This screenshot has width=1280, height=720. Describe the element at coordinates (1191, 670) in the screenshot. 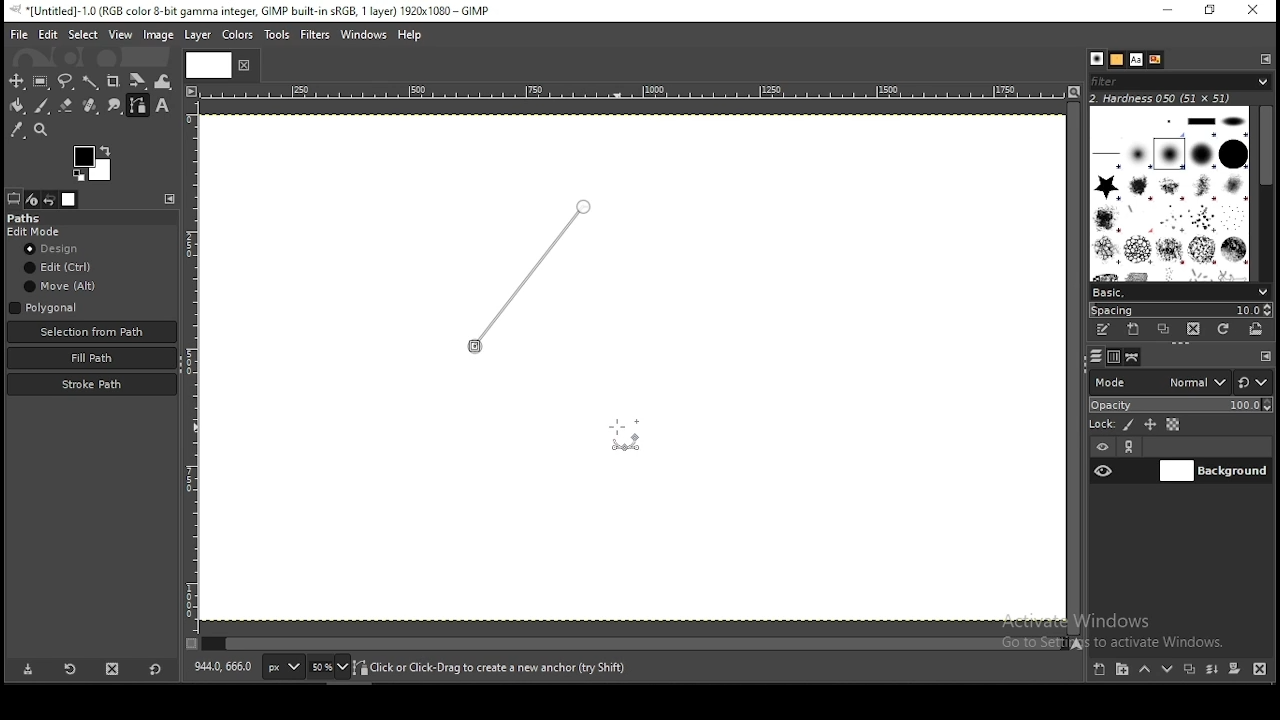

I see `duplicate layer` at that location.